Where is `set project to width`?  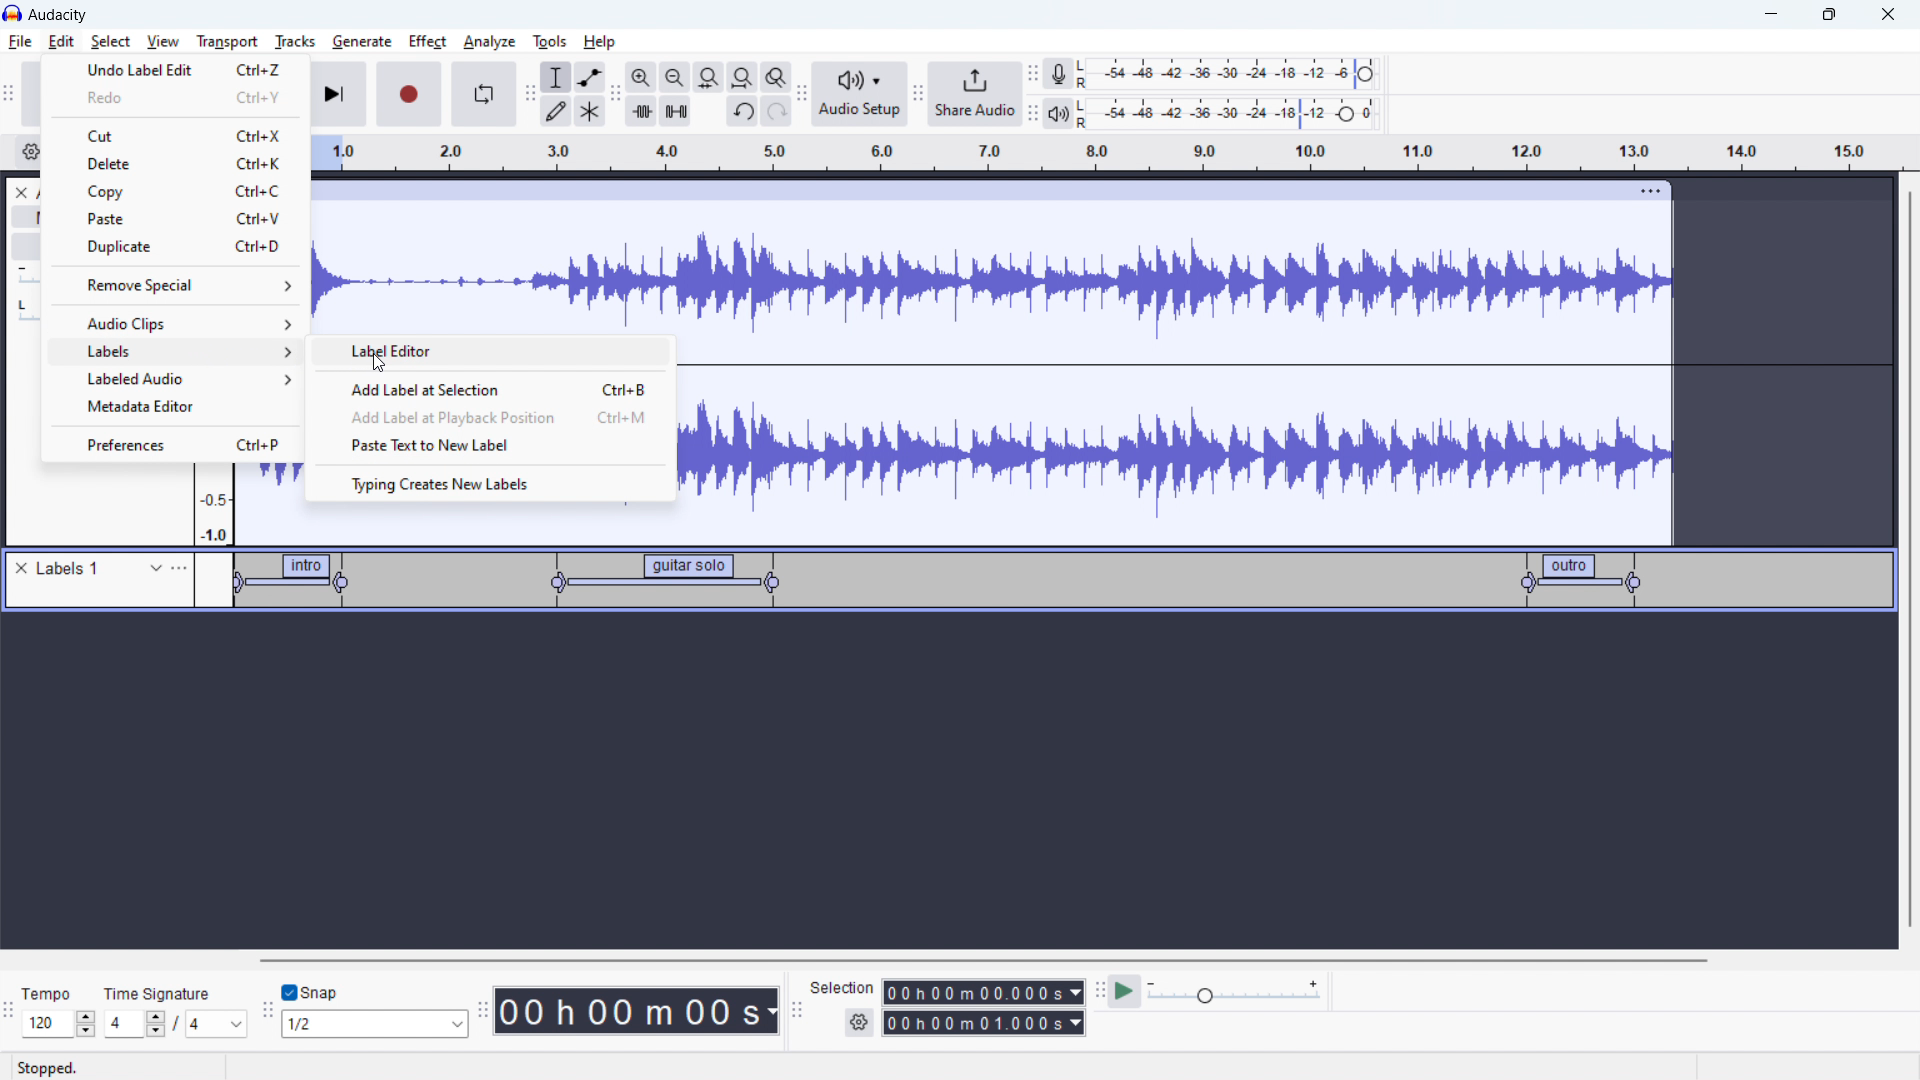 set project to width is located at coordinates (742, 77).